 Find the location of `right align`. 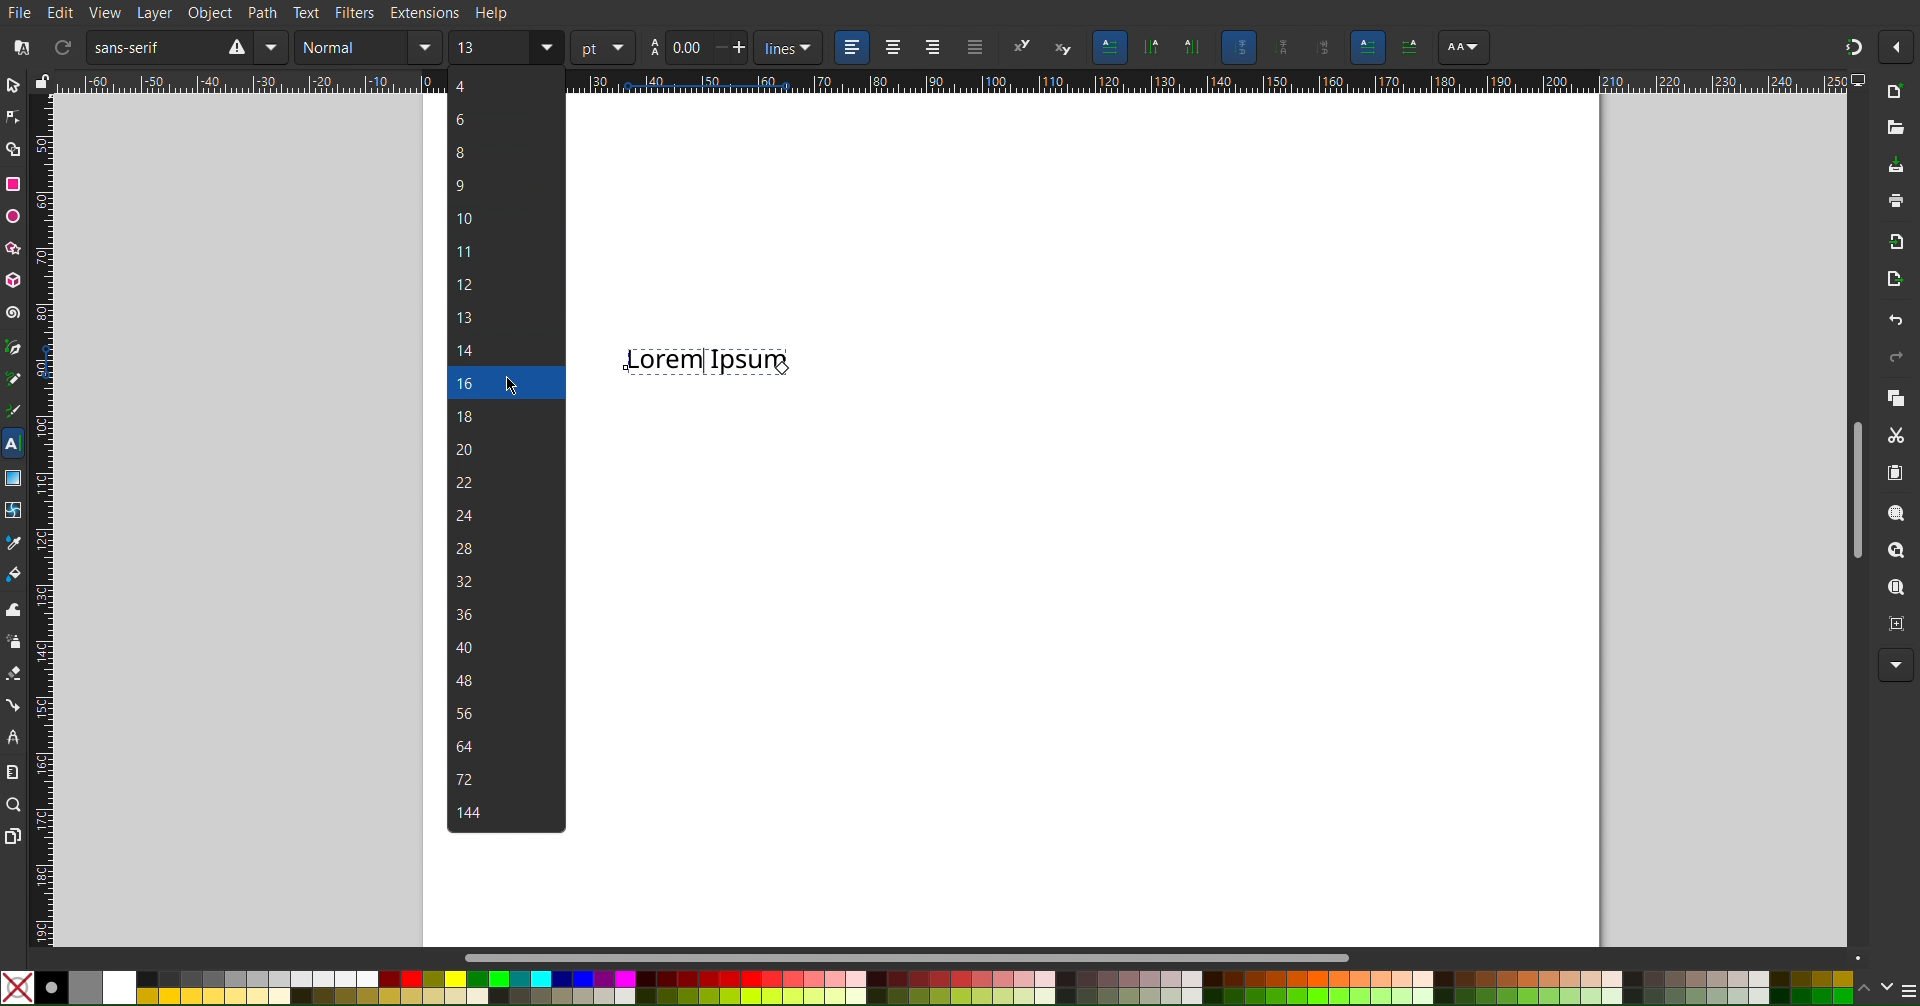

right align is located at coordinates (932, 49).